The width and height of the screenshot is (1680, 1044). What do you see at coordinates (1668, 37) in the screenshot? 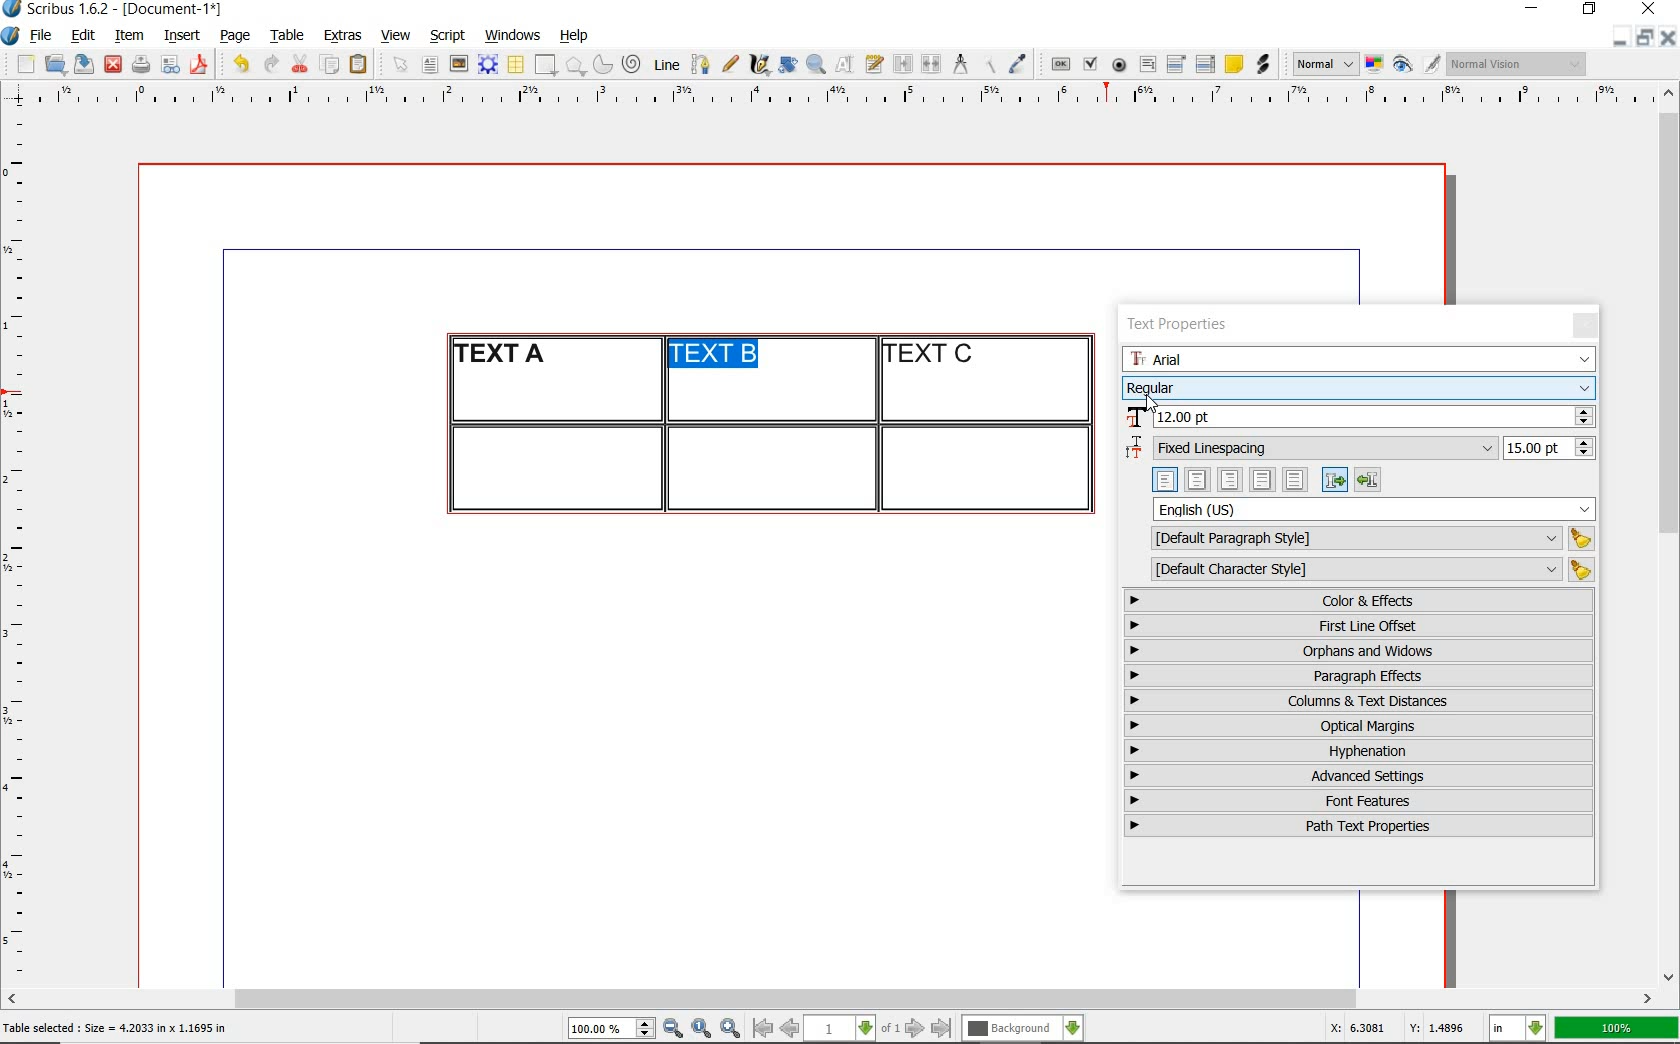
I see `close` at bounding box center [1668, 37].